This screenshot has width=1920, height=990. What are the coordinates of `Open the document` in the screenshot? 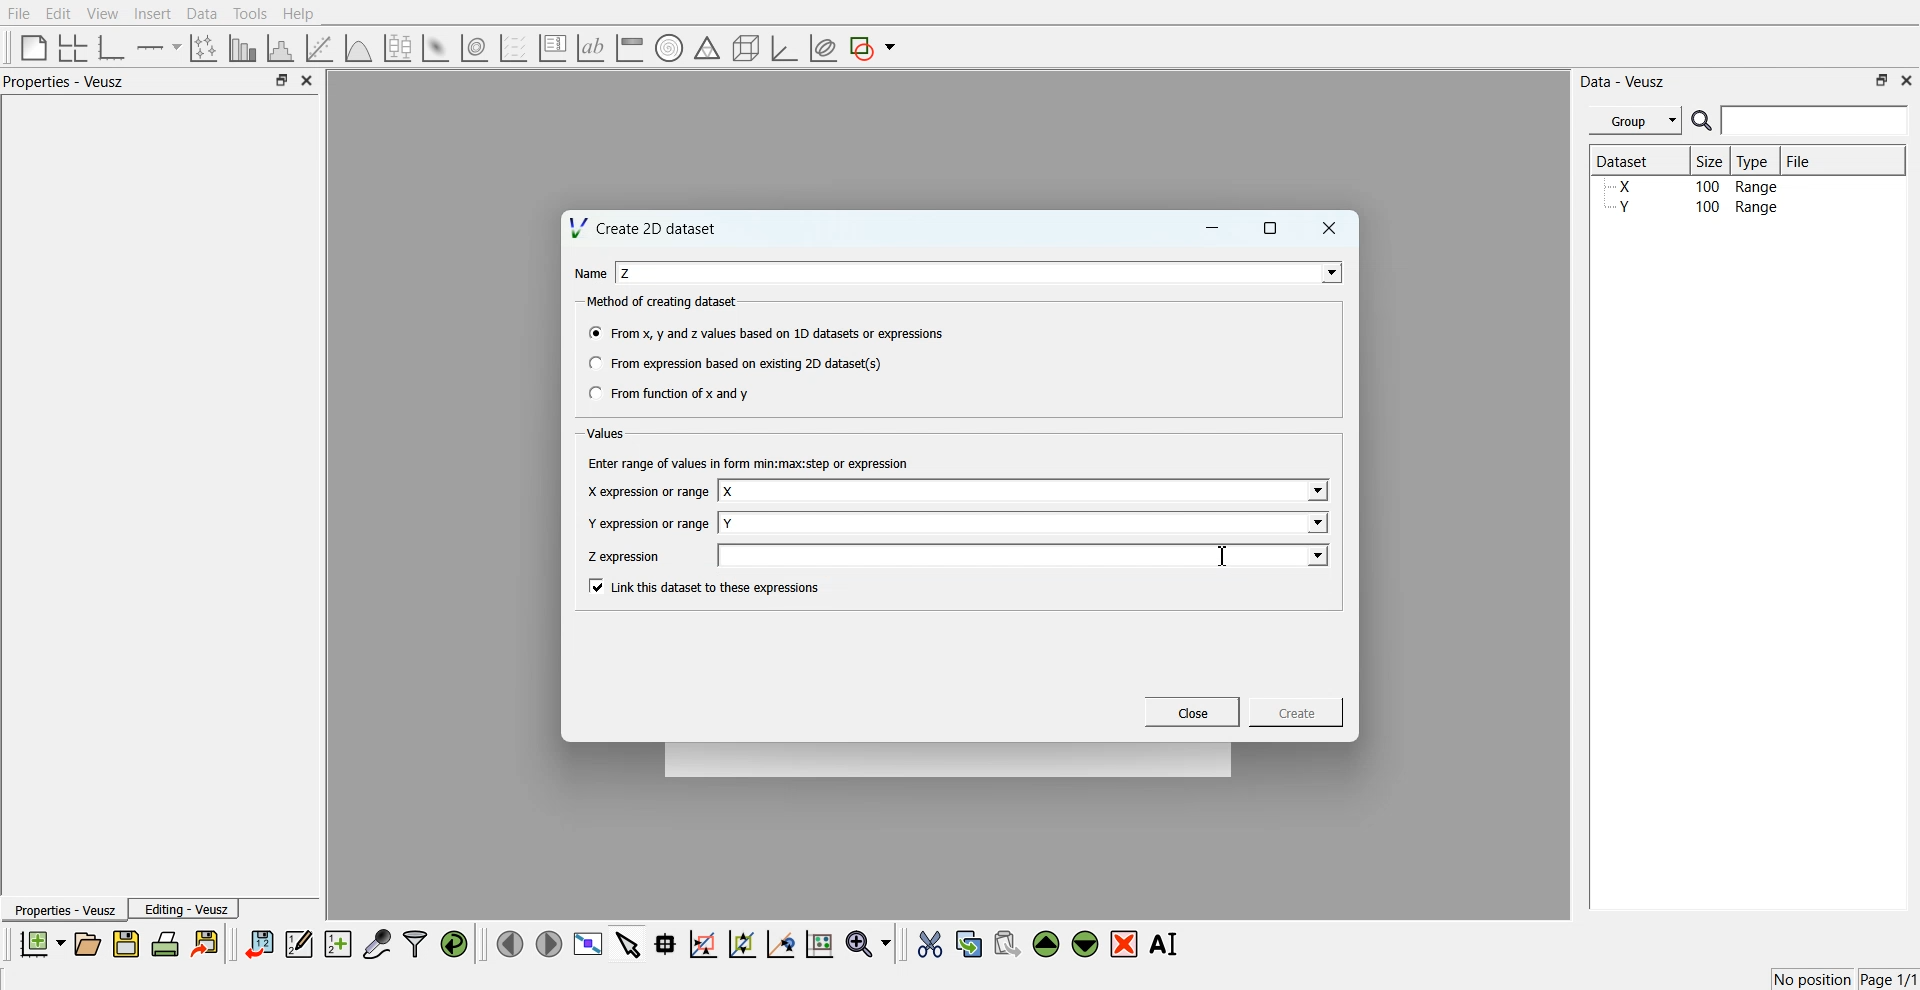 It's located at (86, 944).